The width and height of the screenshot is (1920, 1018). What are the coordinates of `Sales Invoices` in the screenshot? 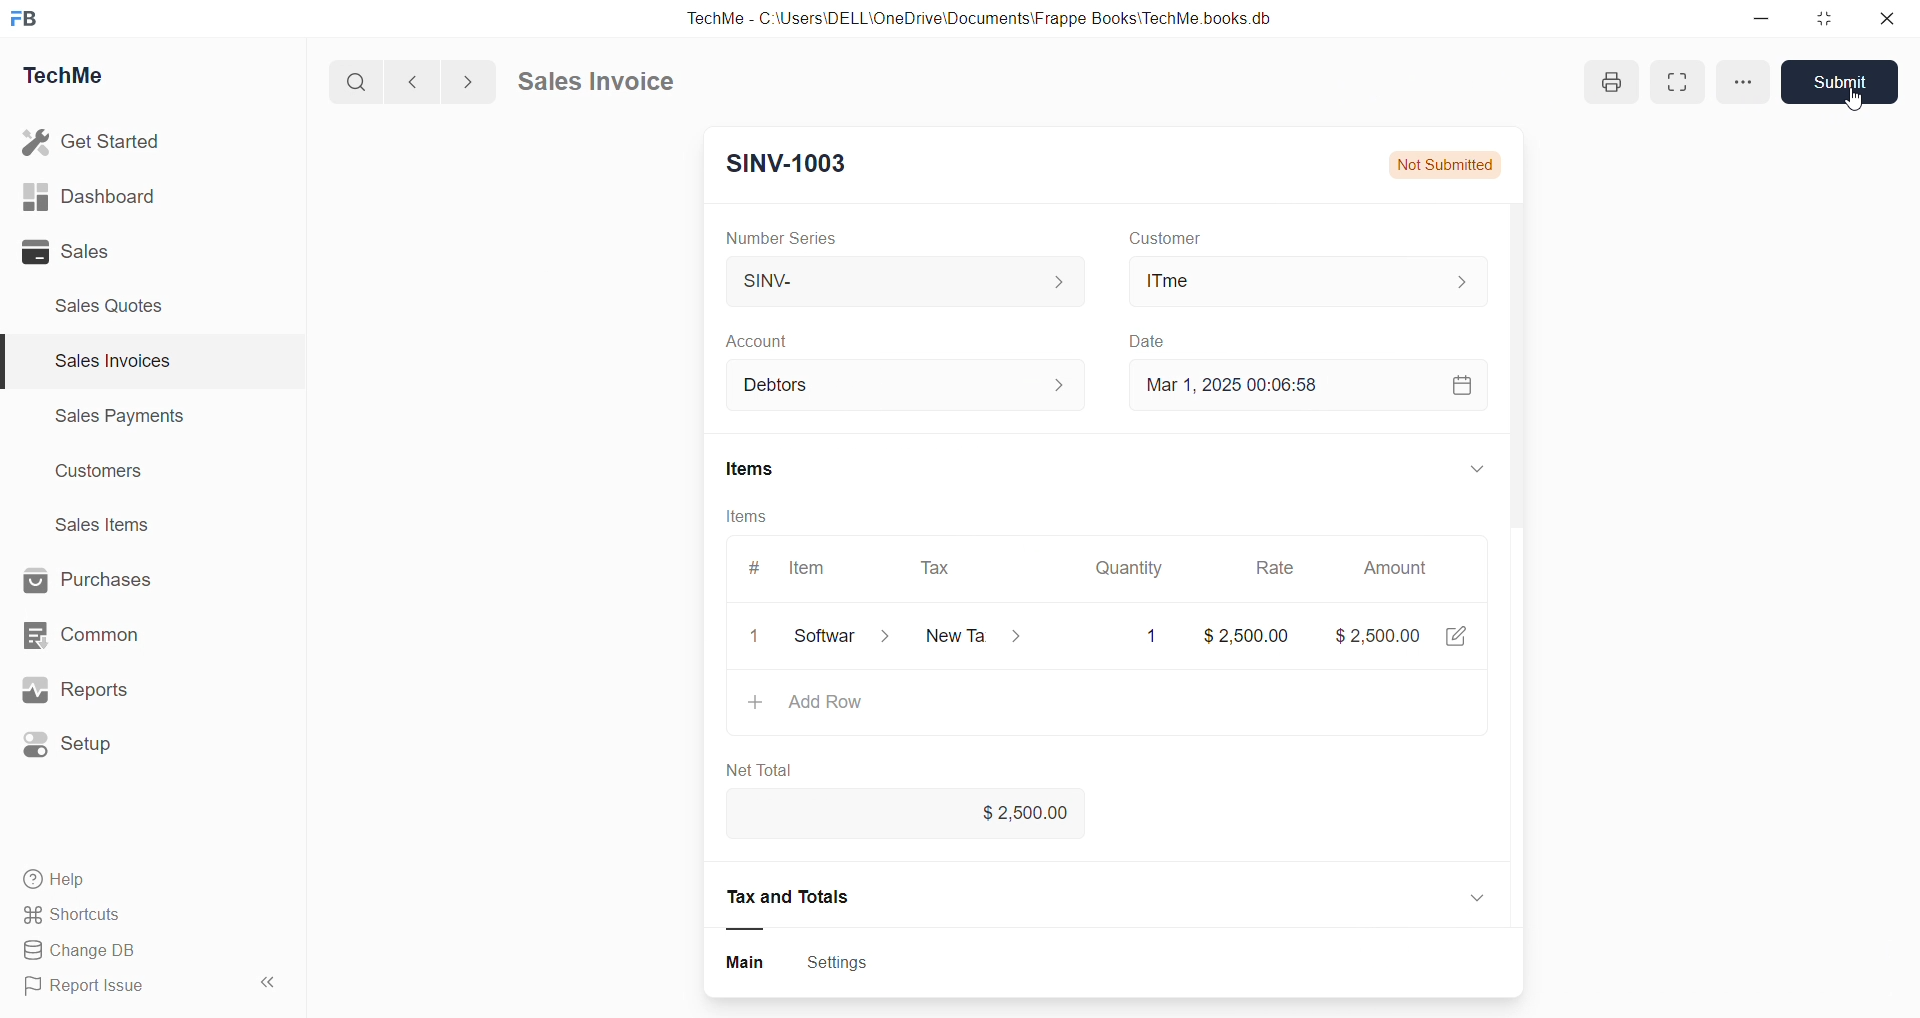 It's located at (104, 364).